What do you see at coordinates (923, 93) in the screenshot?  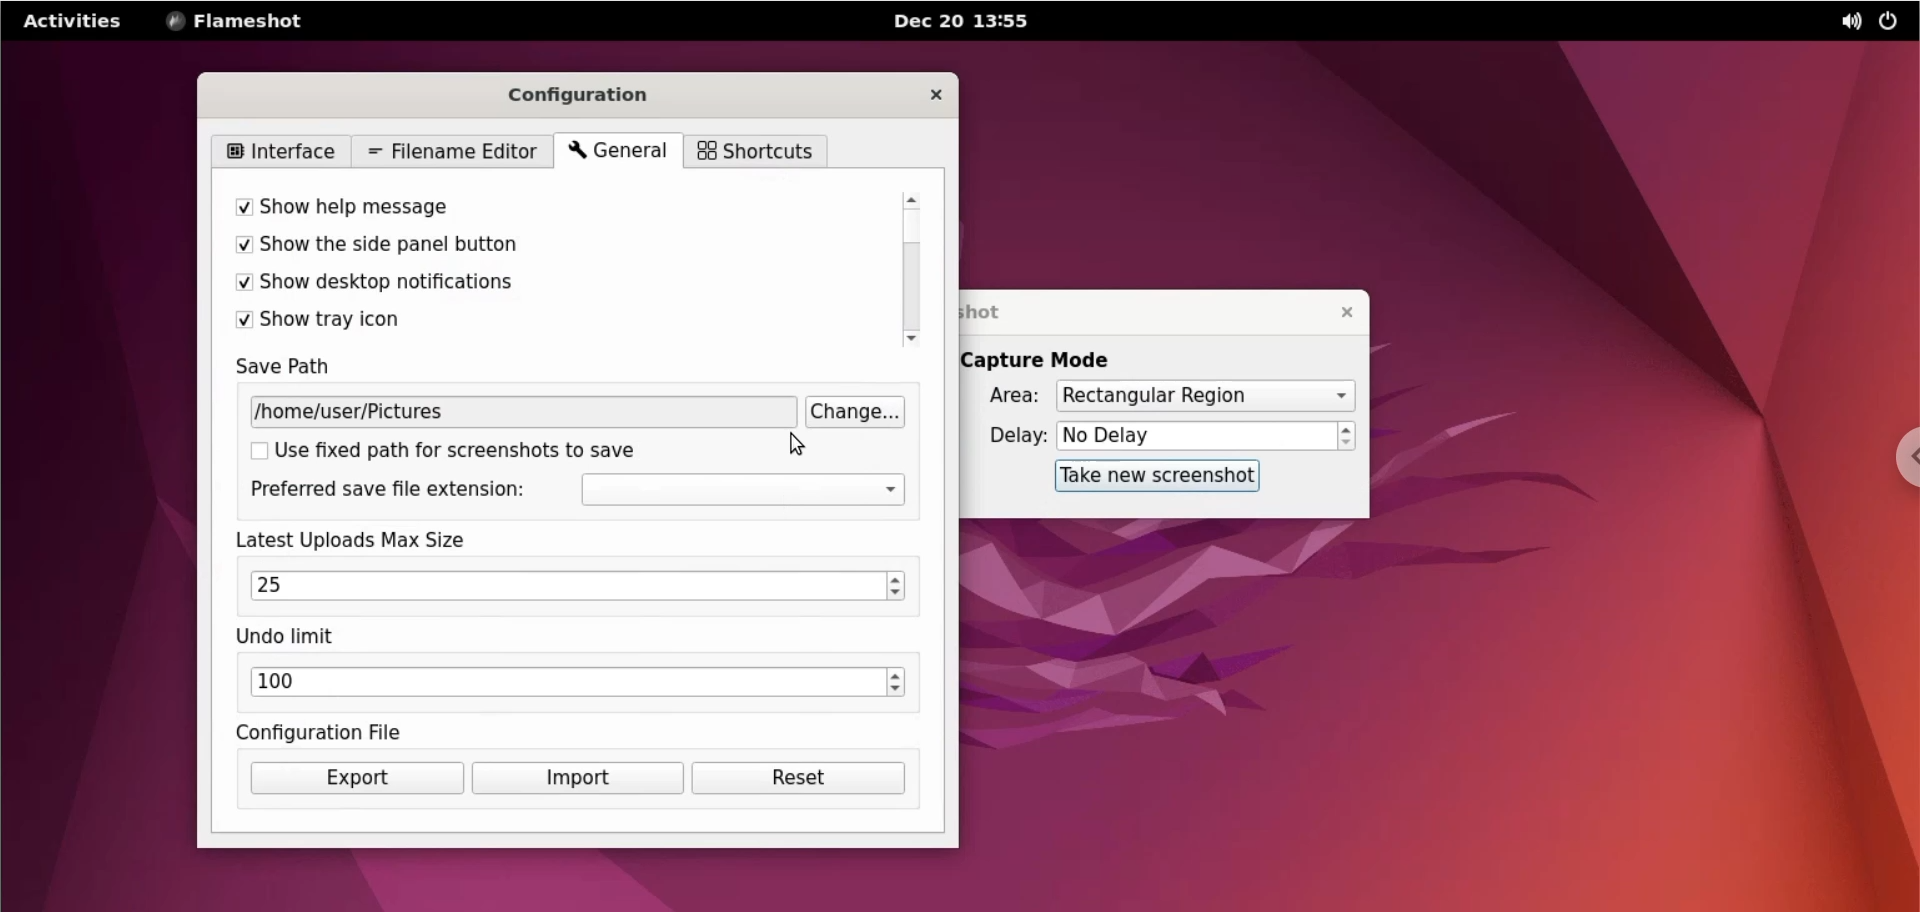 I see `close` at bounding box center [923, 93].